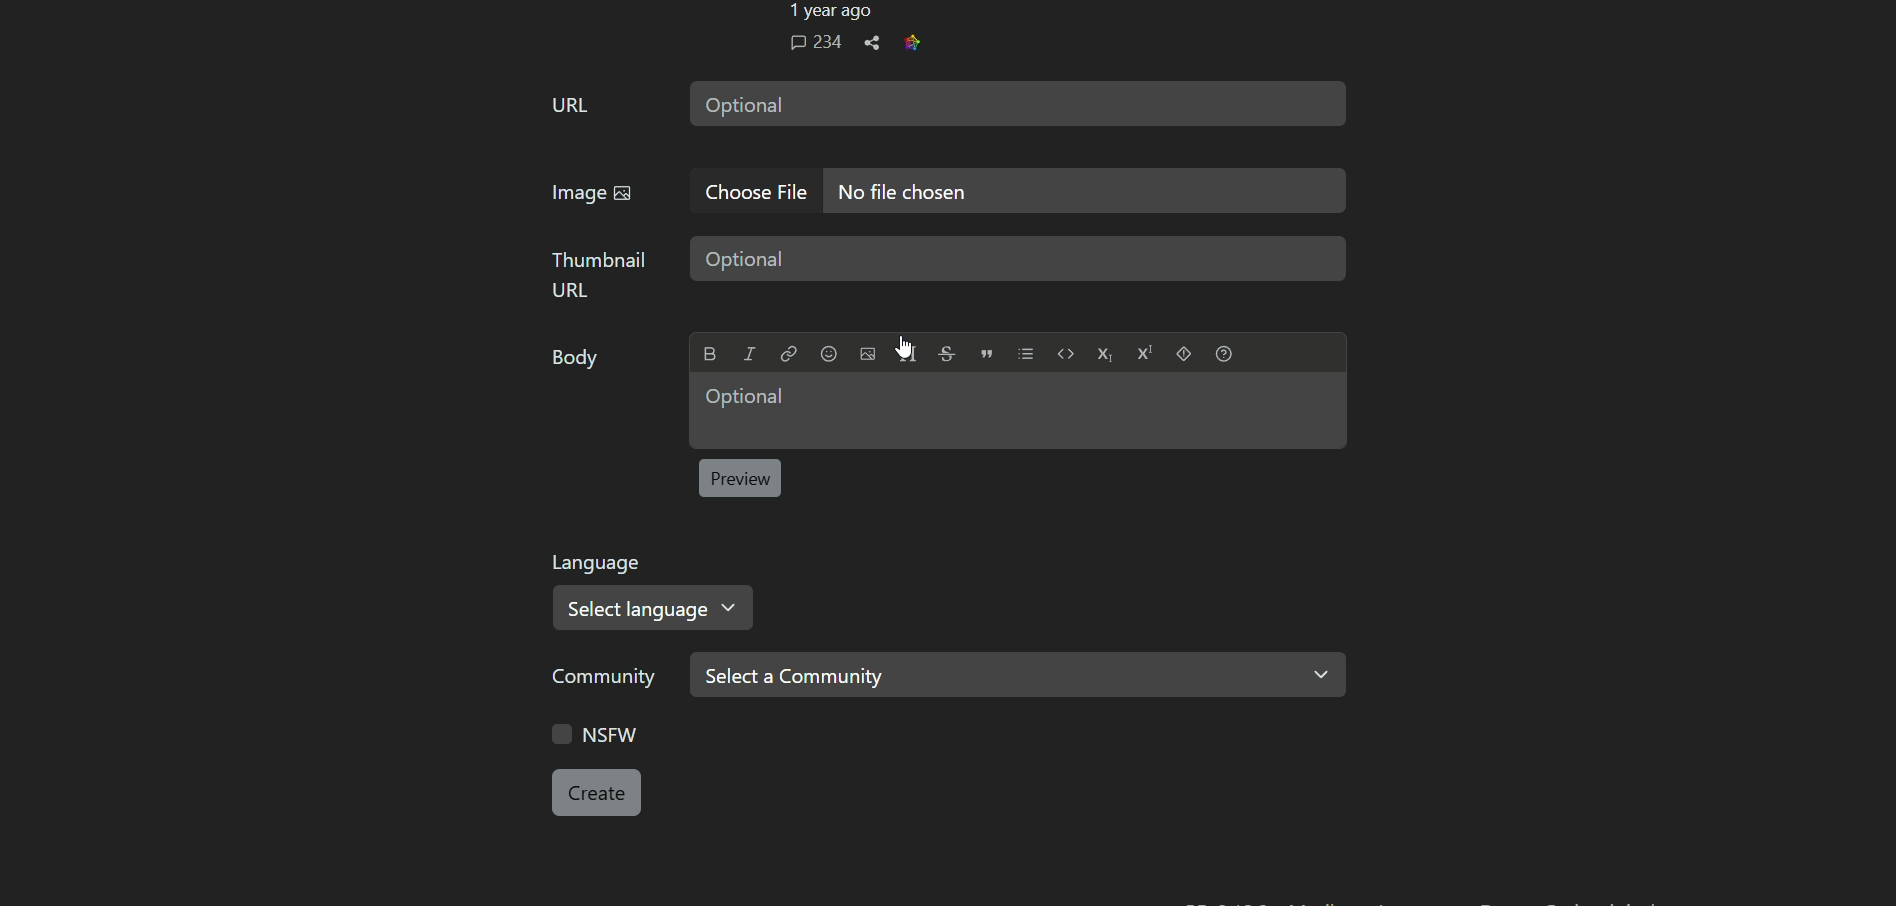  What do you see at coordinates (739, 478) in the screenshot?
I see `preview` at bounding box center [739, 478].